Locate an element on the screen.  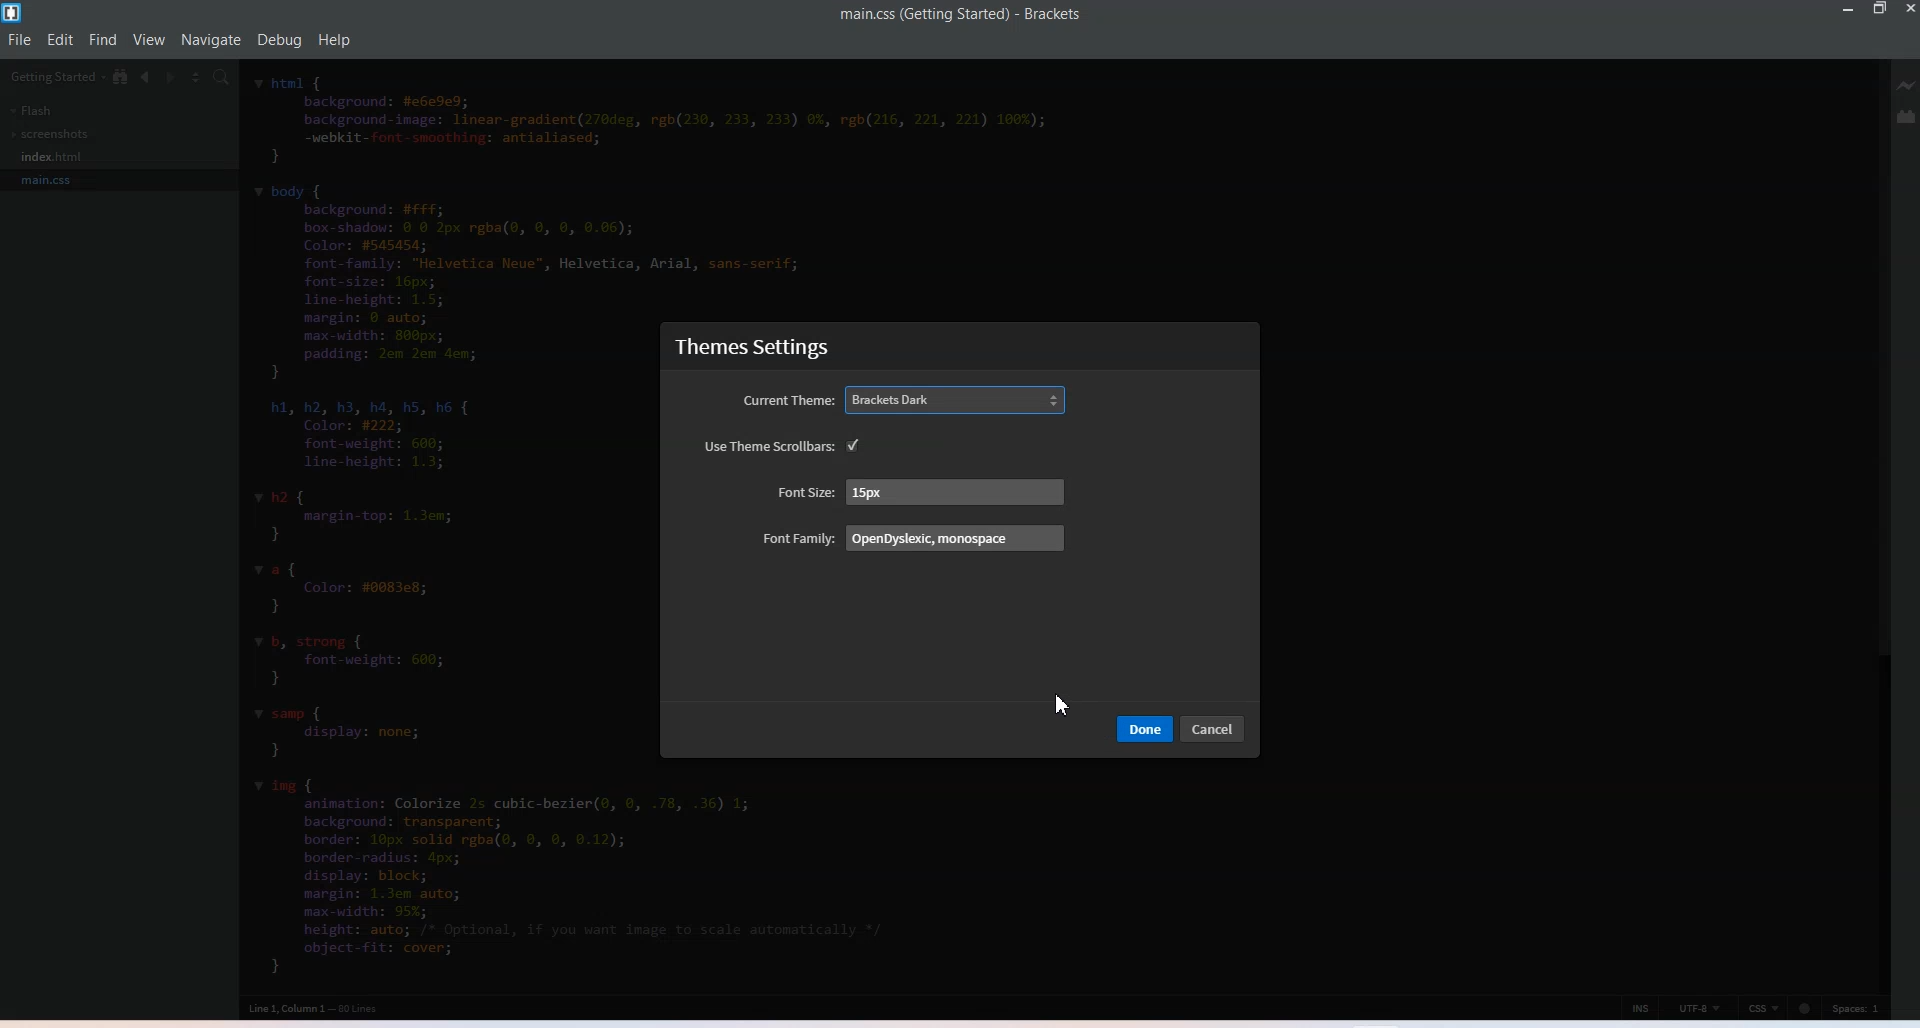
Theme settings is located at coordinates (753, 346).